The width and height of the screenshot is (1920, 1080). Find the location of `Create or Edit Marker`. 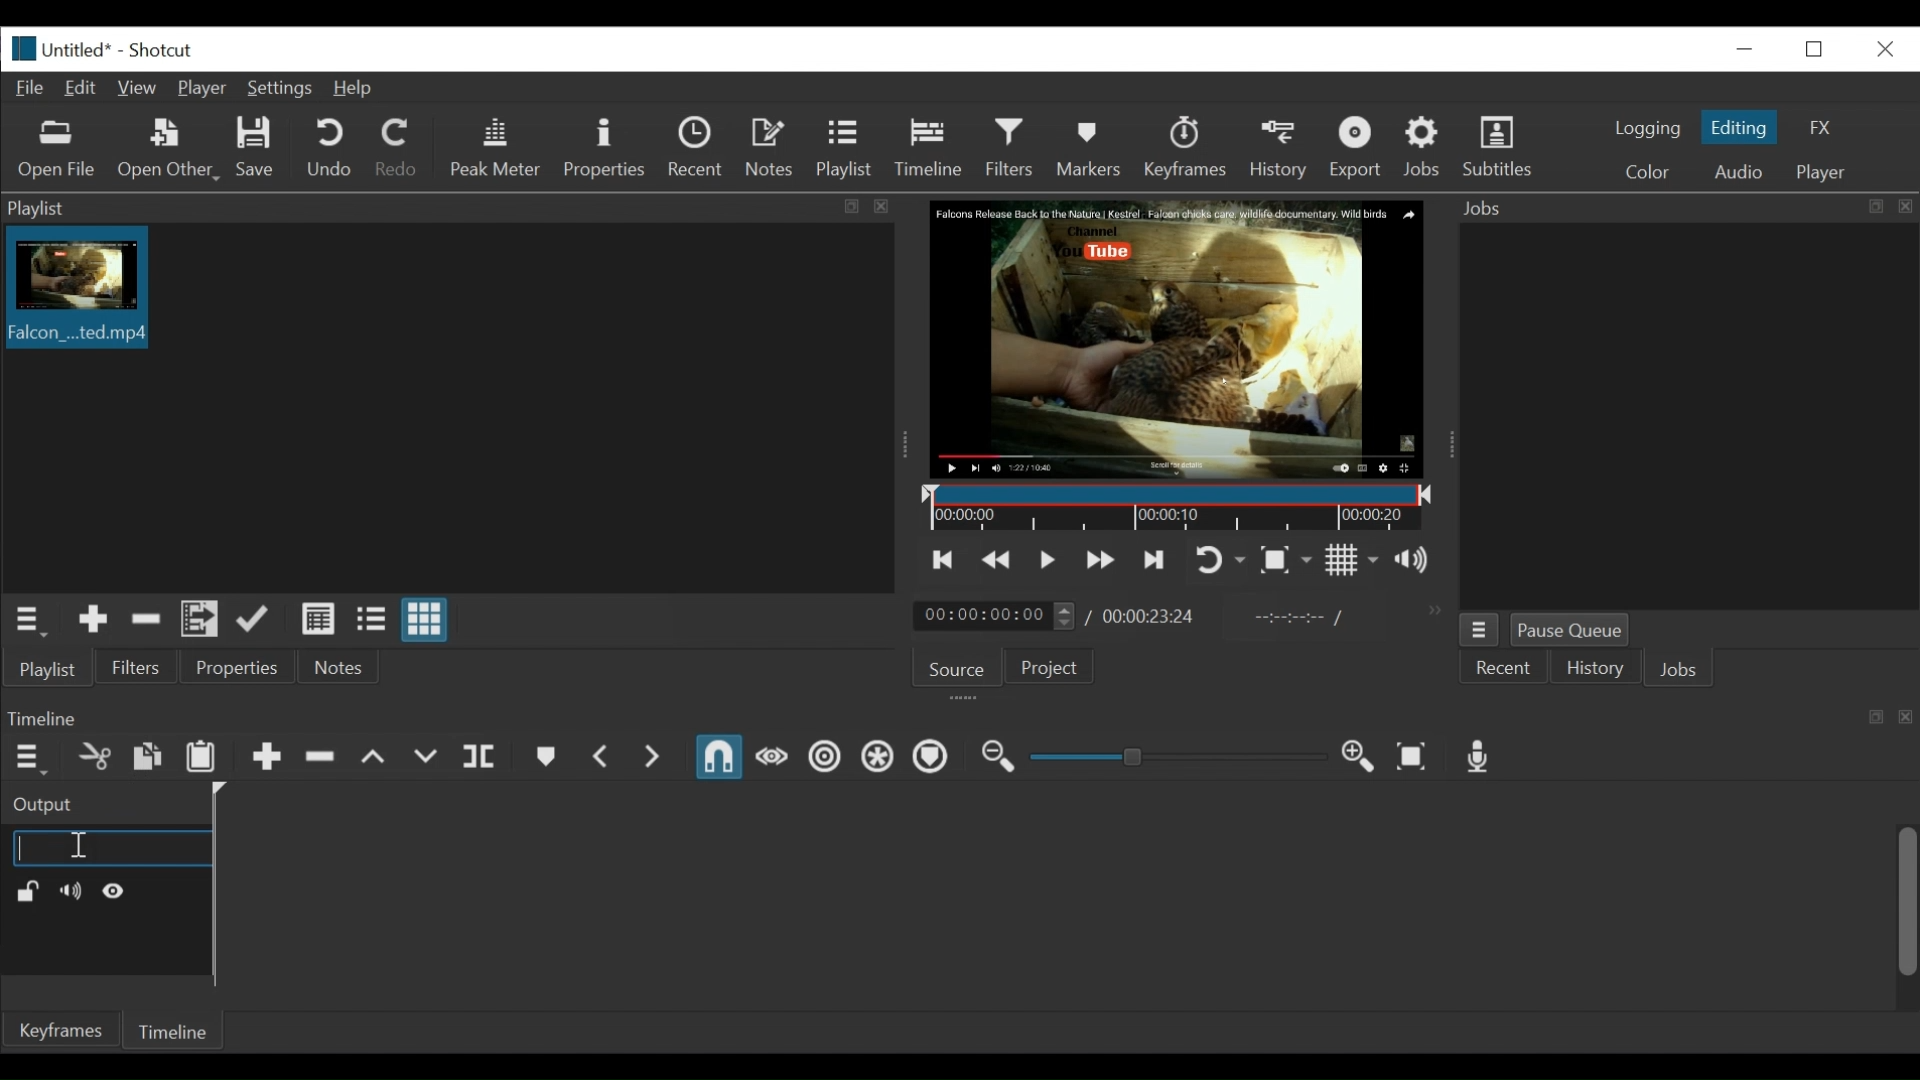

Create or Edit Marker is located at coordinates (544, 757).